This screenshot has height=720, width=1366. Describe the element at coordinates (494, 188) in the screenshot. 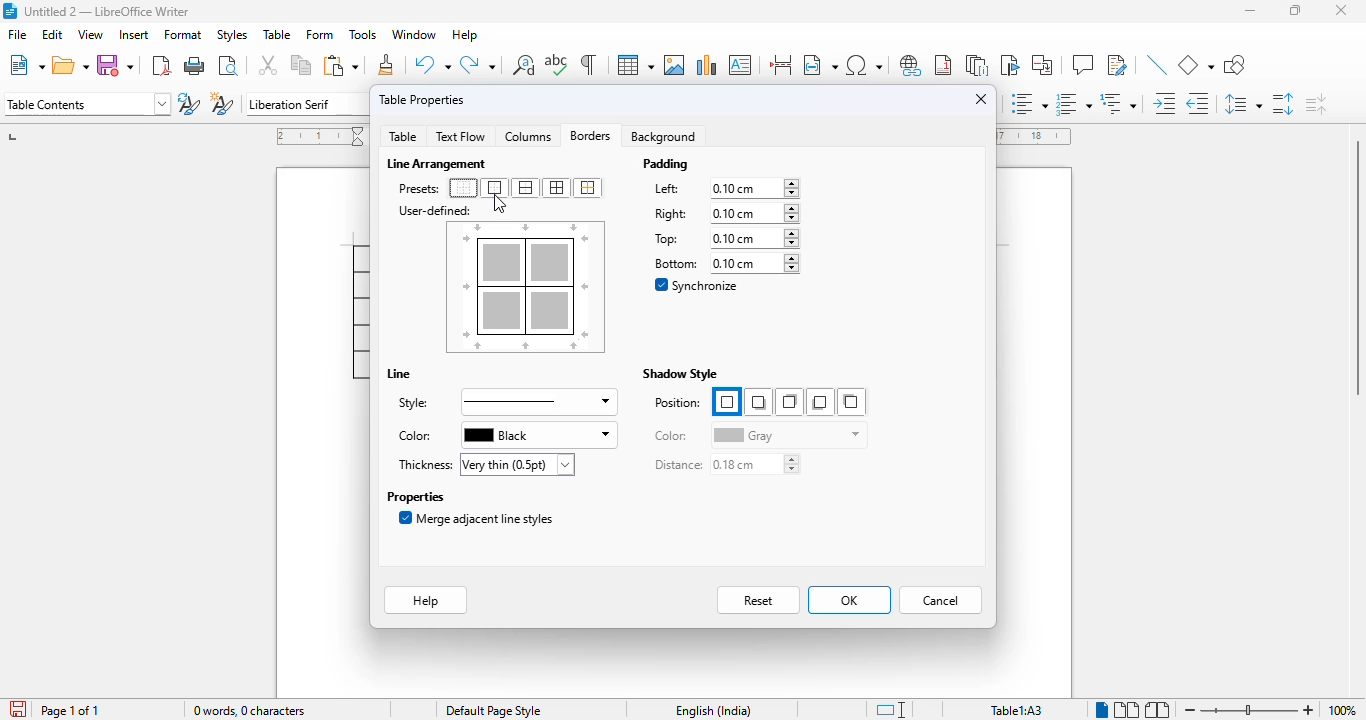

I see `outer borders only` at that location.